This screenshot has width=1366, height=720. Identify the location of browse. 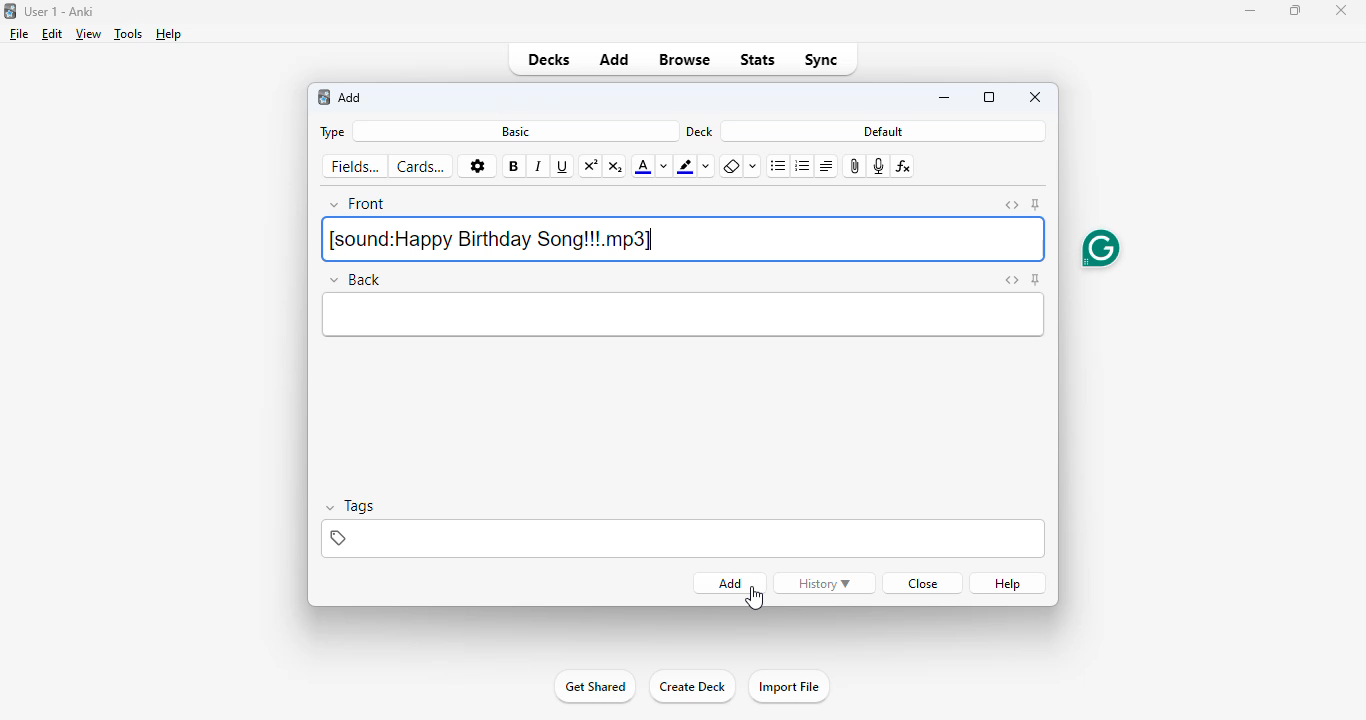
(683, 60).